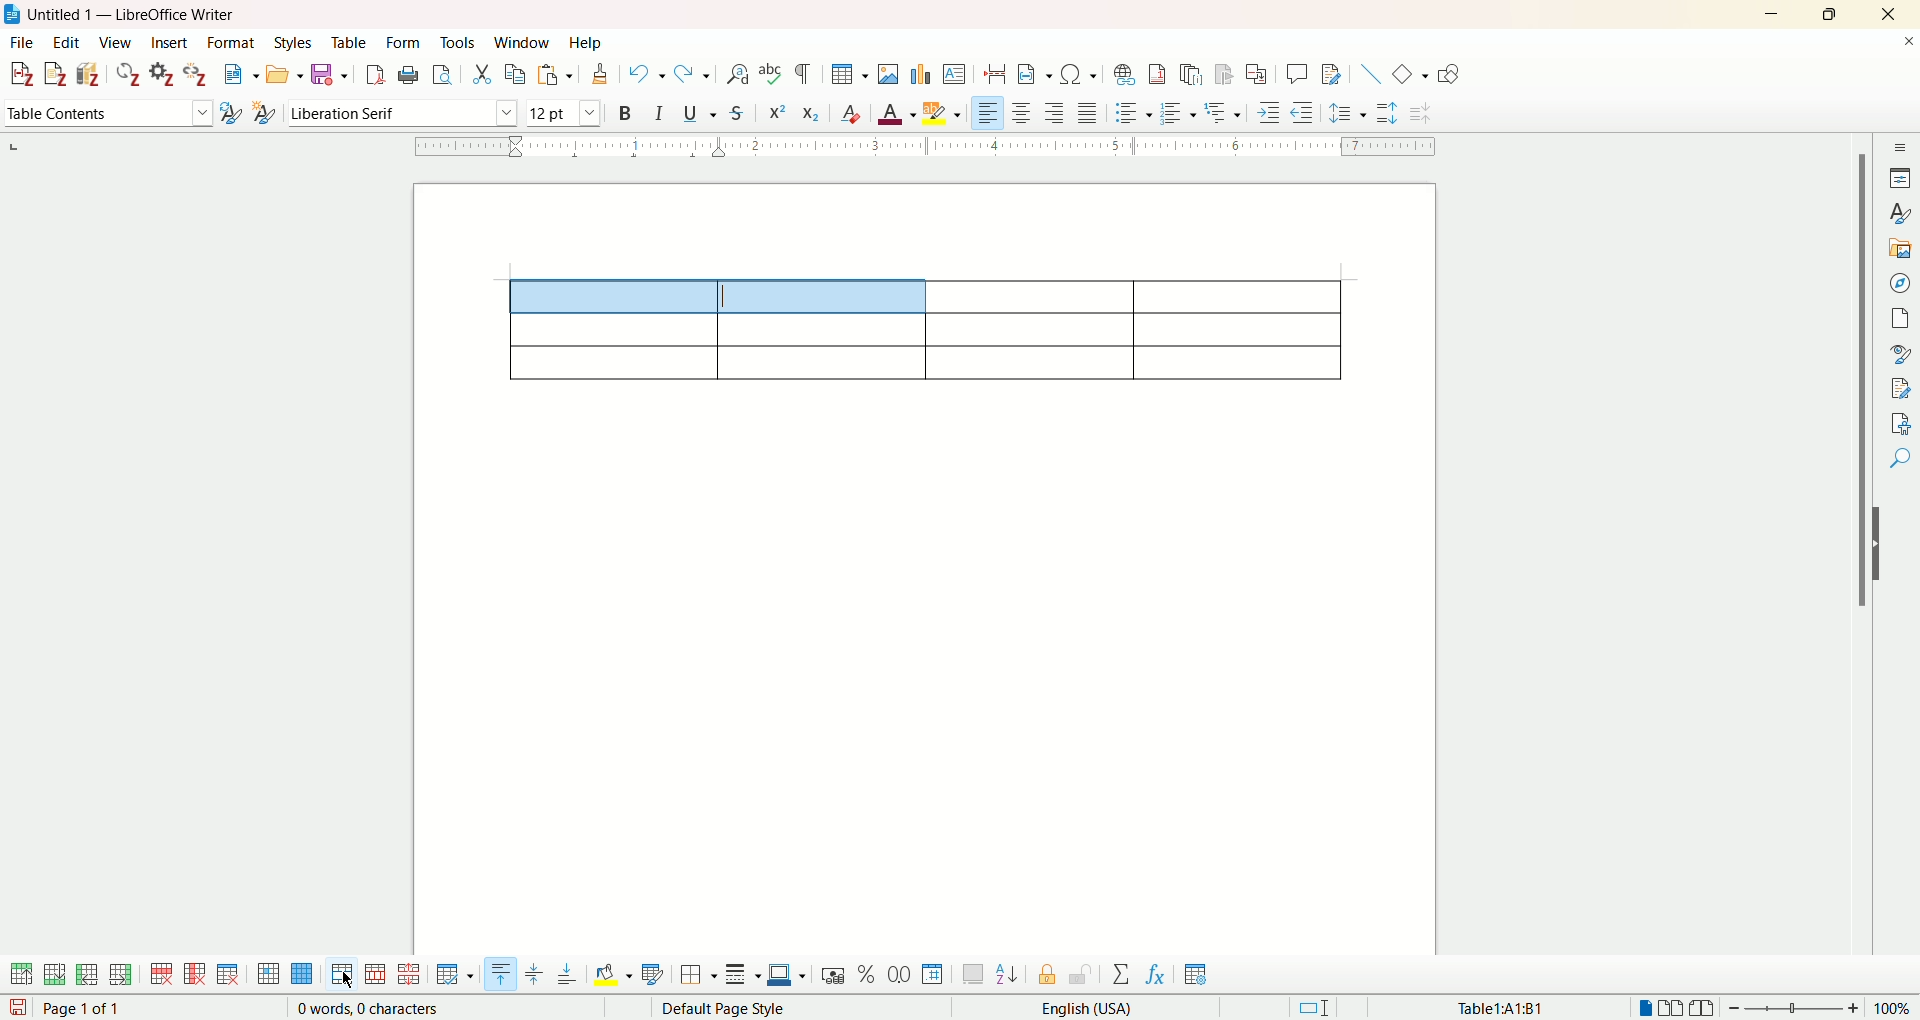 The image size is (1920, 1020). Describe the element at coordinates (128, 71) in the screenshot. I see `refresh` at that location.